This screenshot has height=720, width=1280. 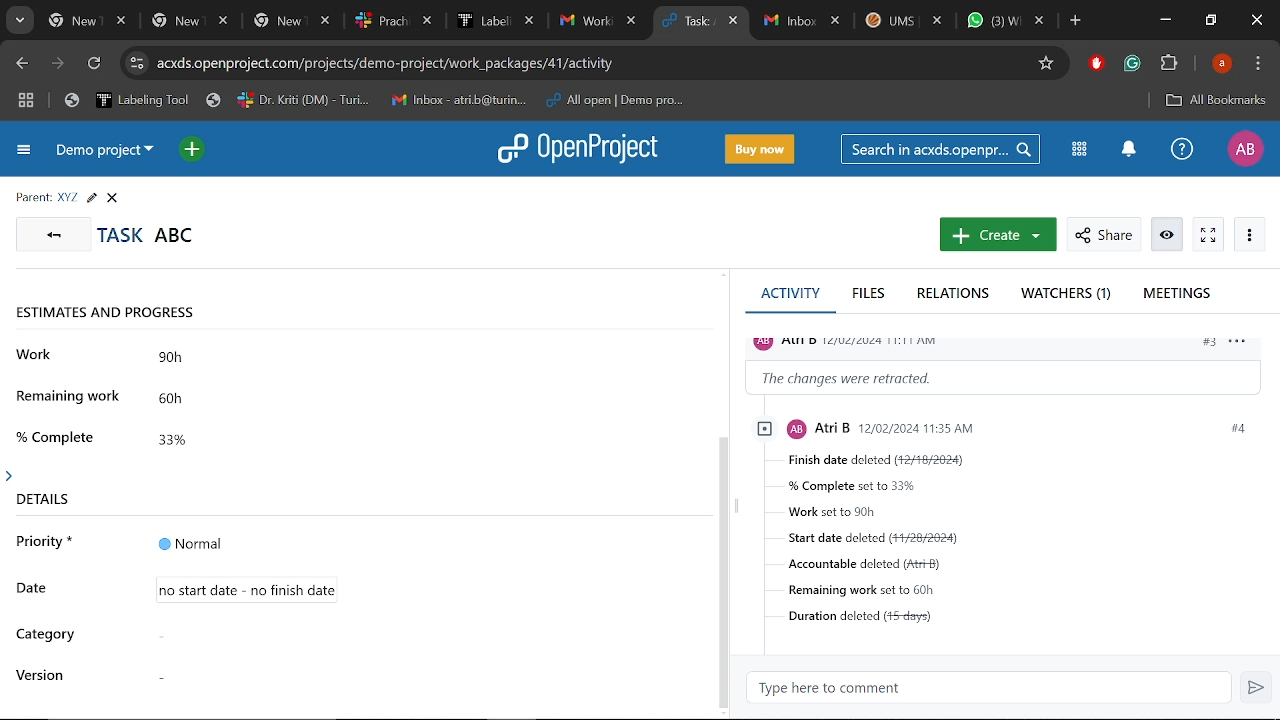 What do you see at coordinates (576, 147) in the screenshot?
I see `Open project logo` at bounding box center [576, 147].